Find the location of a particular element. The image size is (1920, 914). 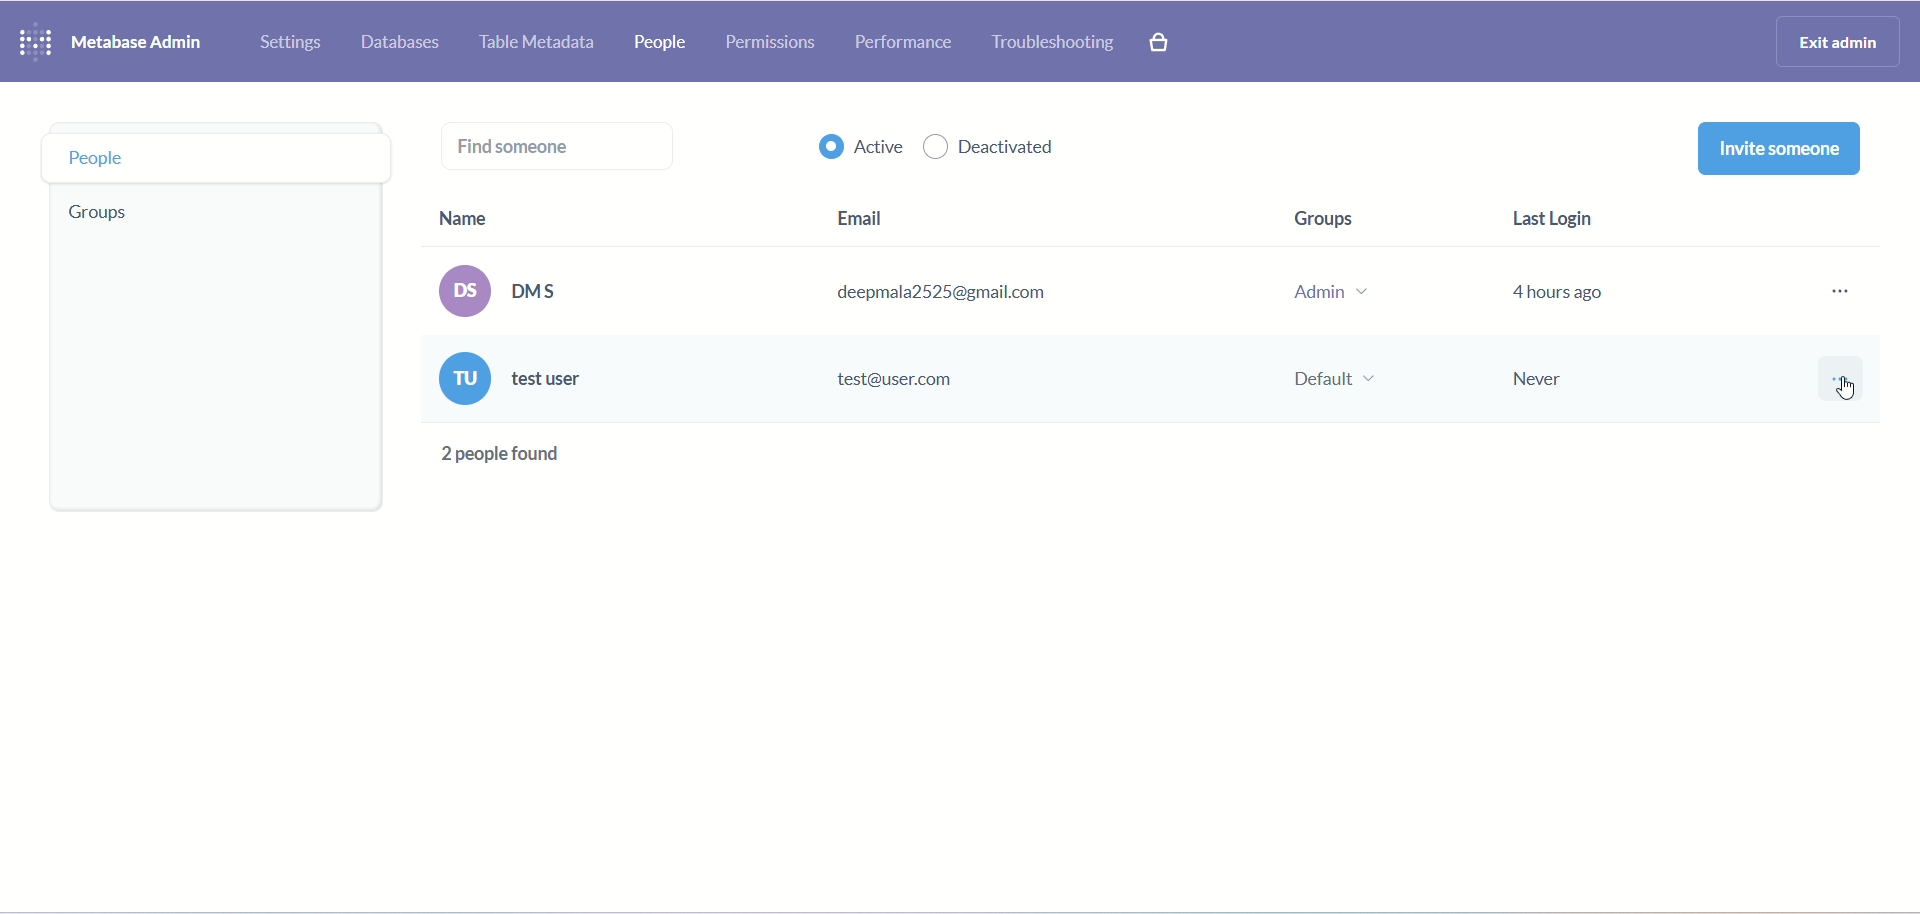

people is located at coordinates (669, 42).